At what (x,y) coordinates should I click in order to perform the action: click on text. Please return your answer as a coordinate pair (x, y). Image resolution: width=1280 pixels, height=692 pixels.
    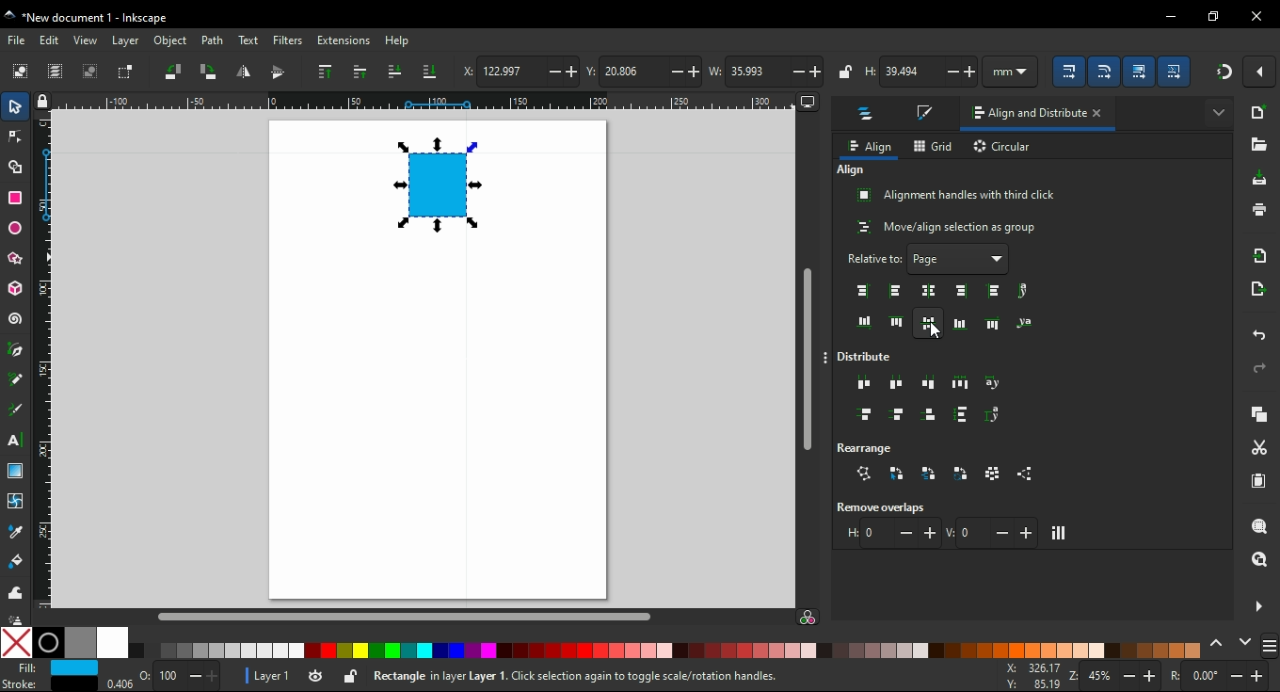
    Looking at the image, I should click on (247, 41).